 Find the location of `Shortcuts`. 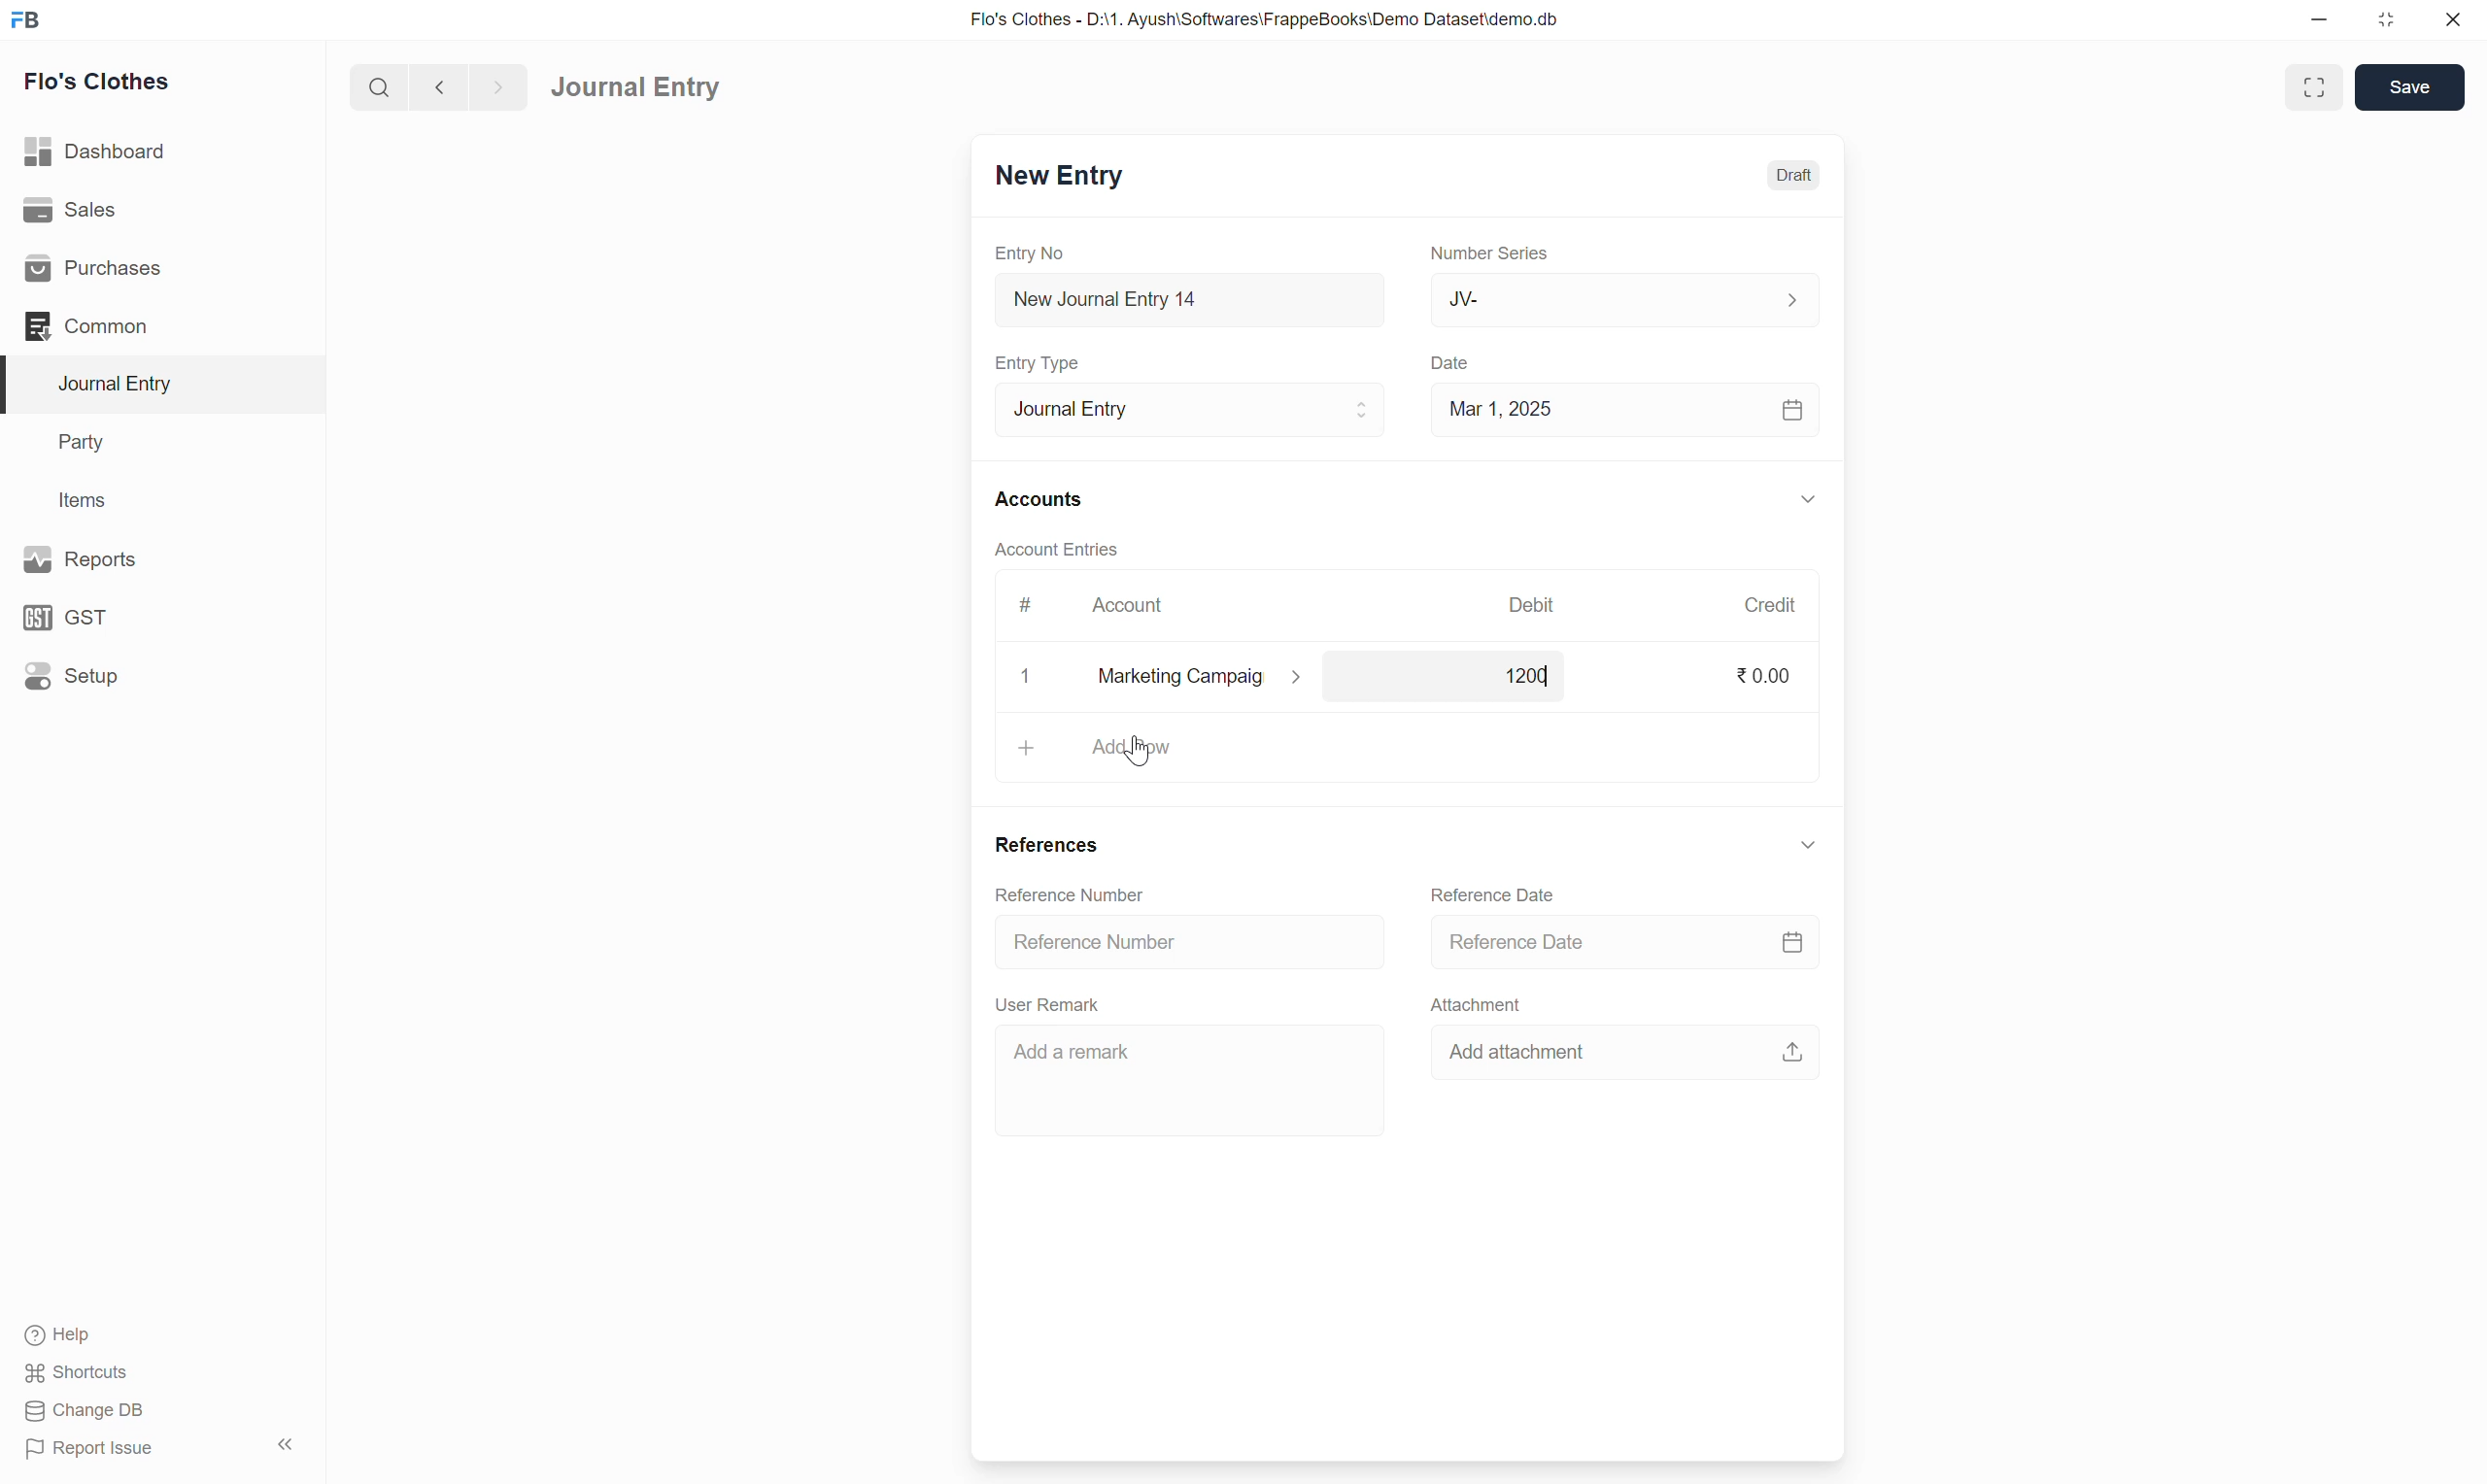

Shortcuts is located at coordinates (84, 1373).